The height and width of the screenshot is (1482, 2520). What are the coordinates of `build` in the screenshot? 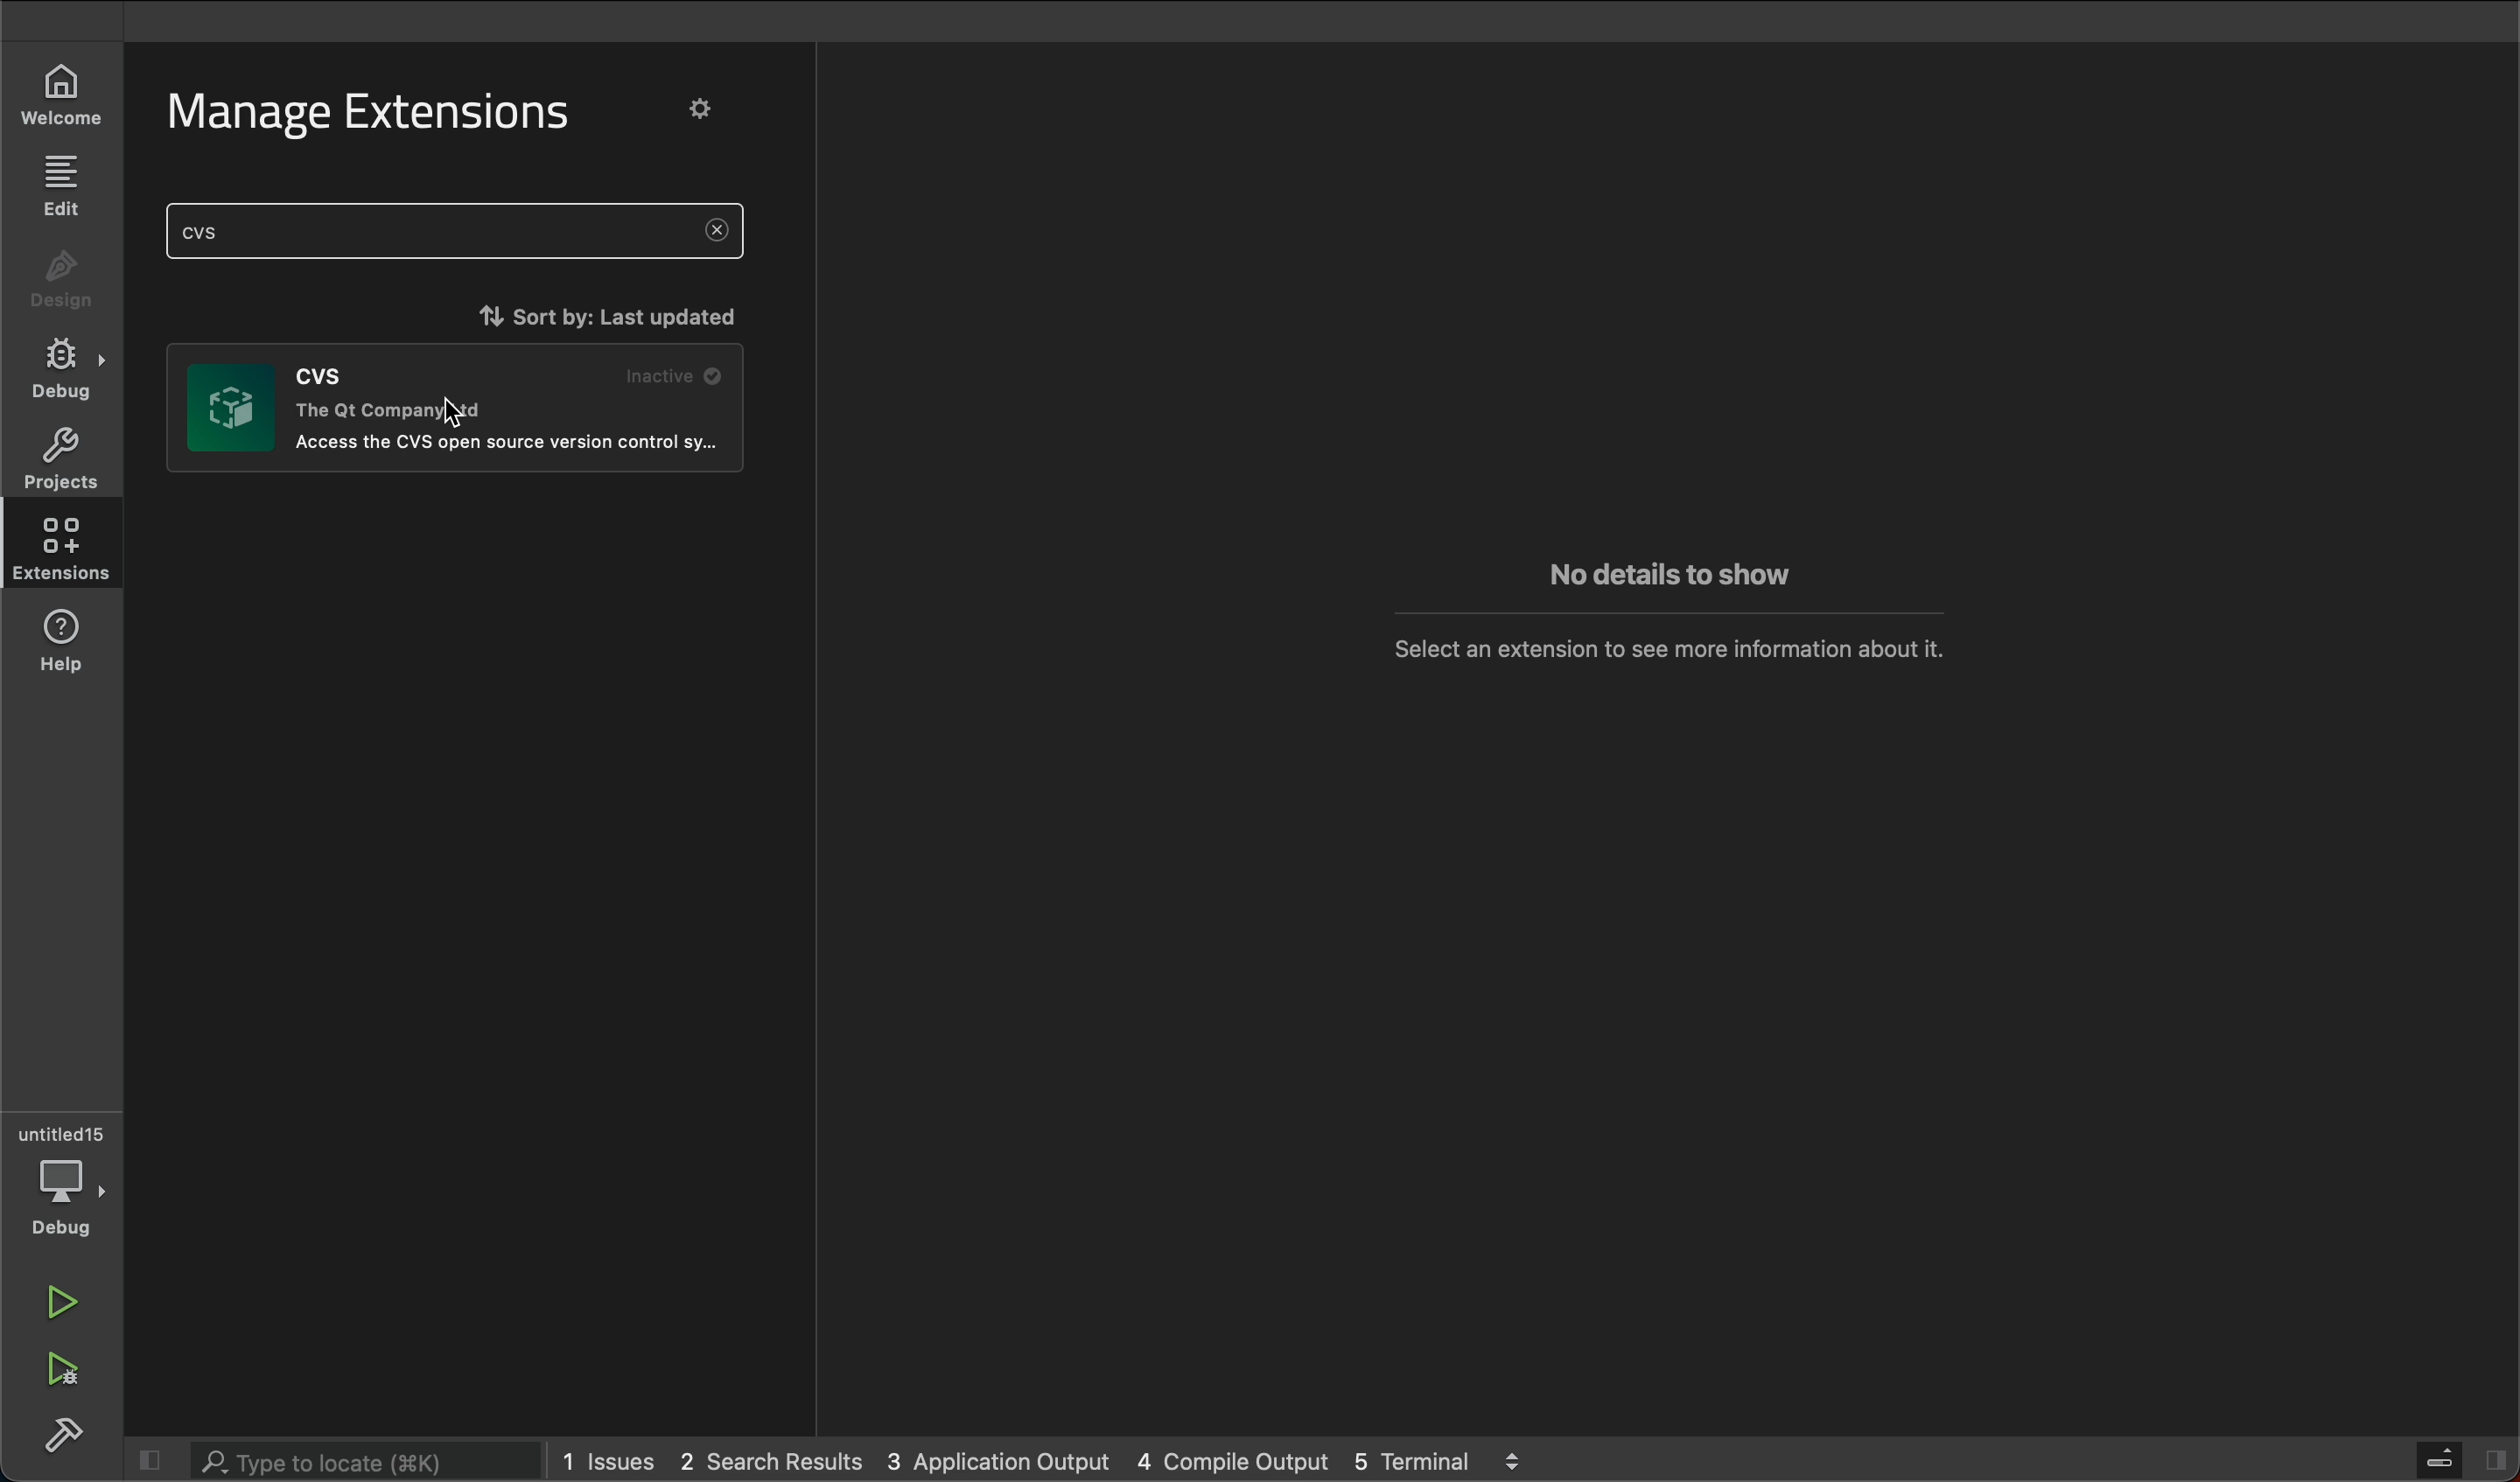 It's located at (70, 1442).